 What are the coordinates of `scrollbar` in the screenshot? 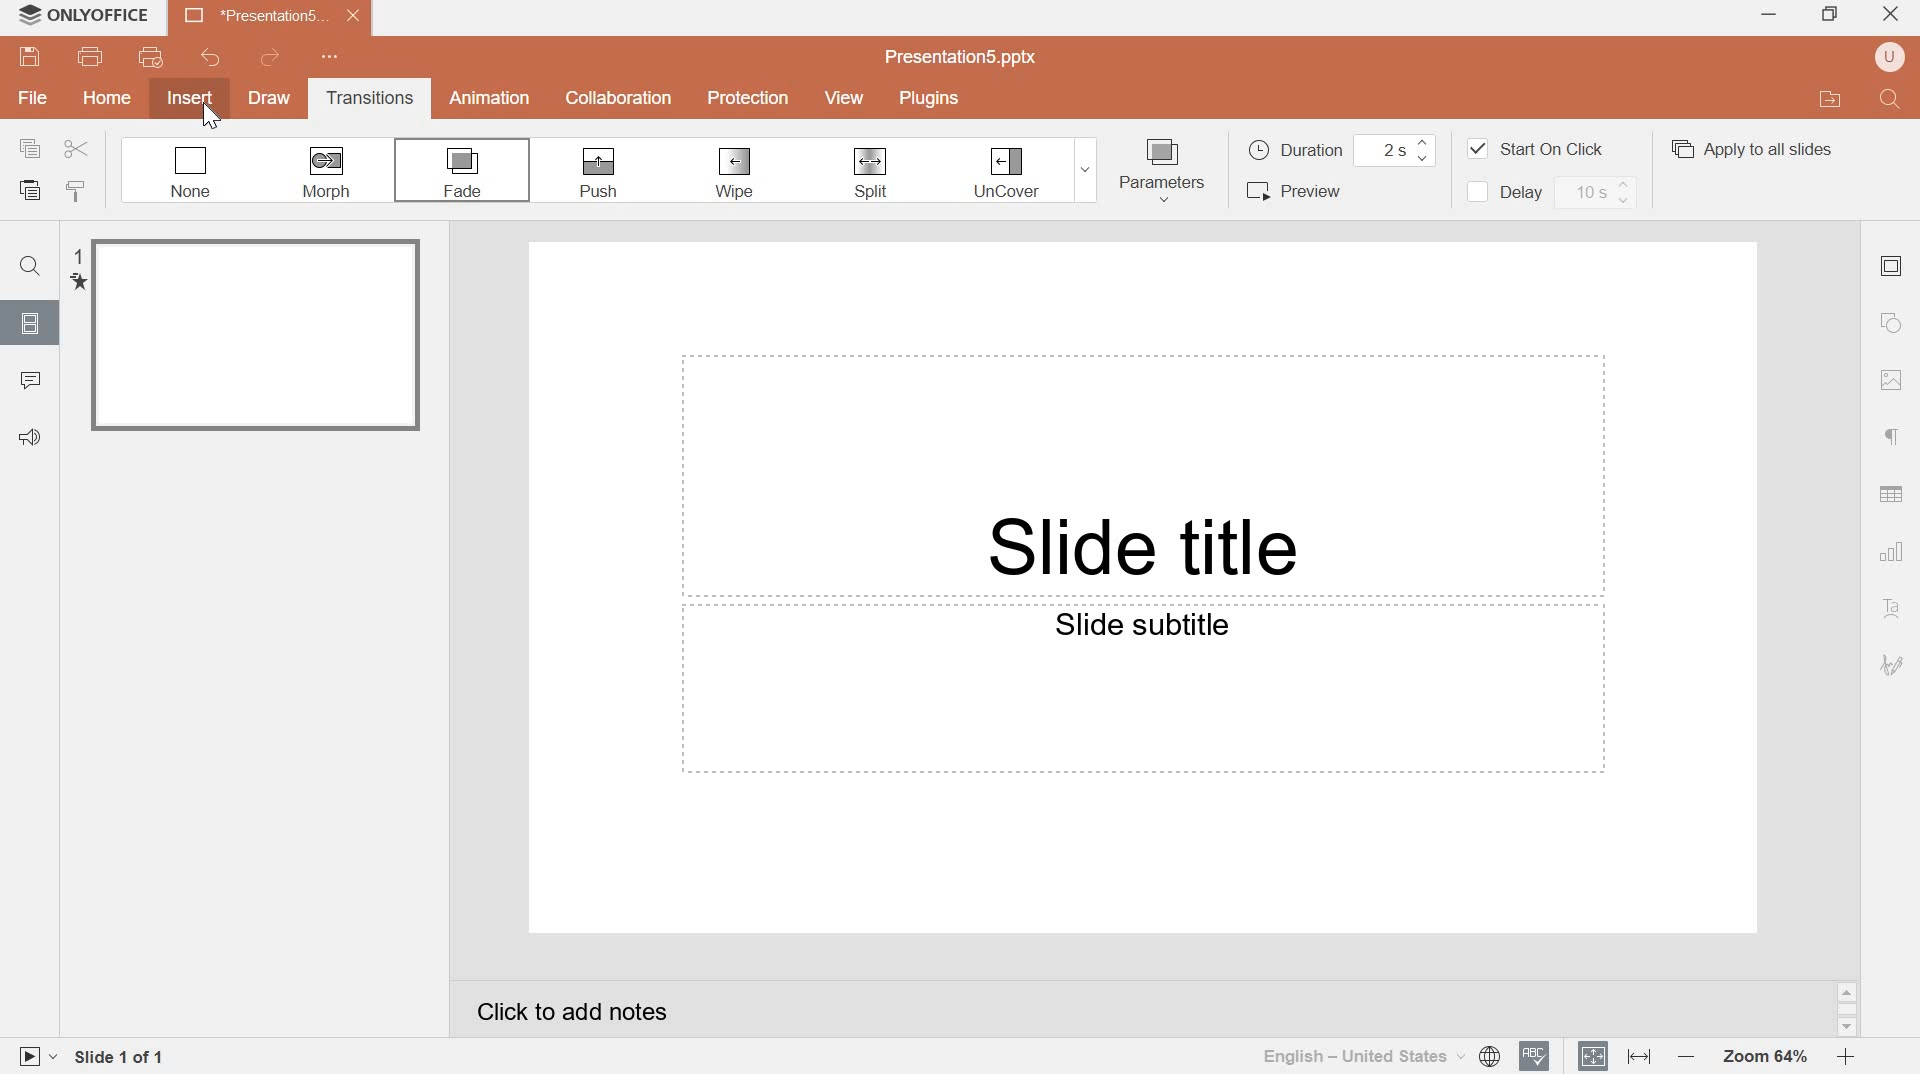 It's located at (1848, 1009).